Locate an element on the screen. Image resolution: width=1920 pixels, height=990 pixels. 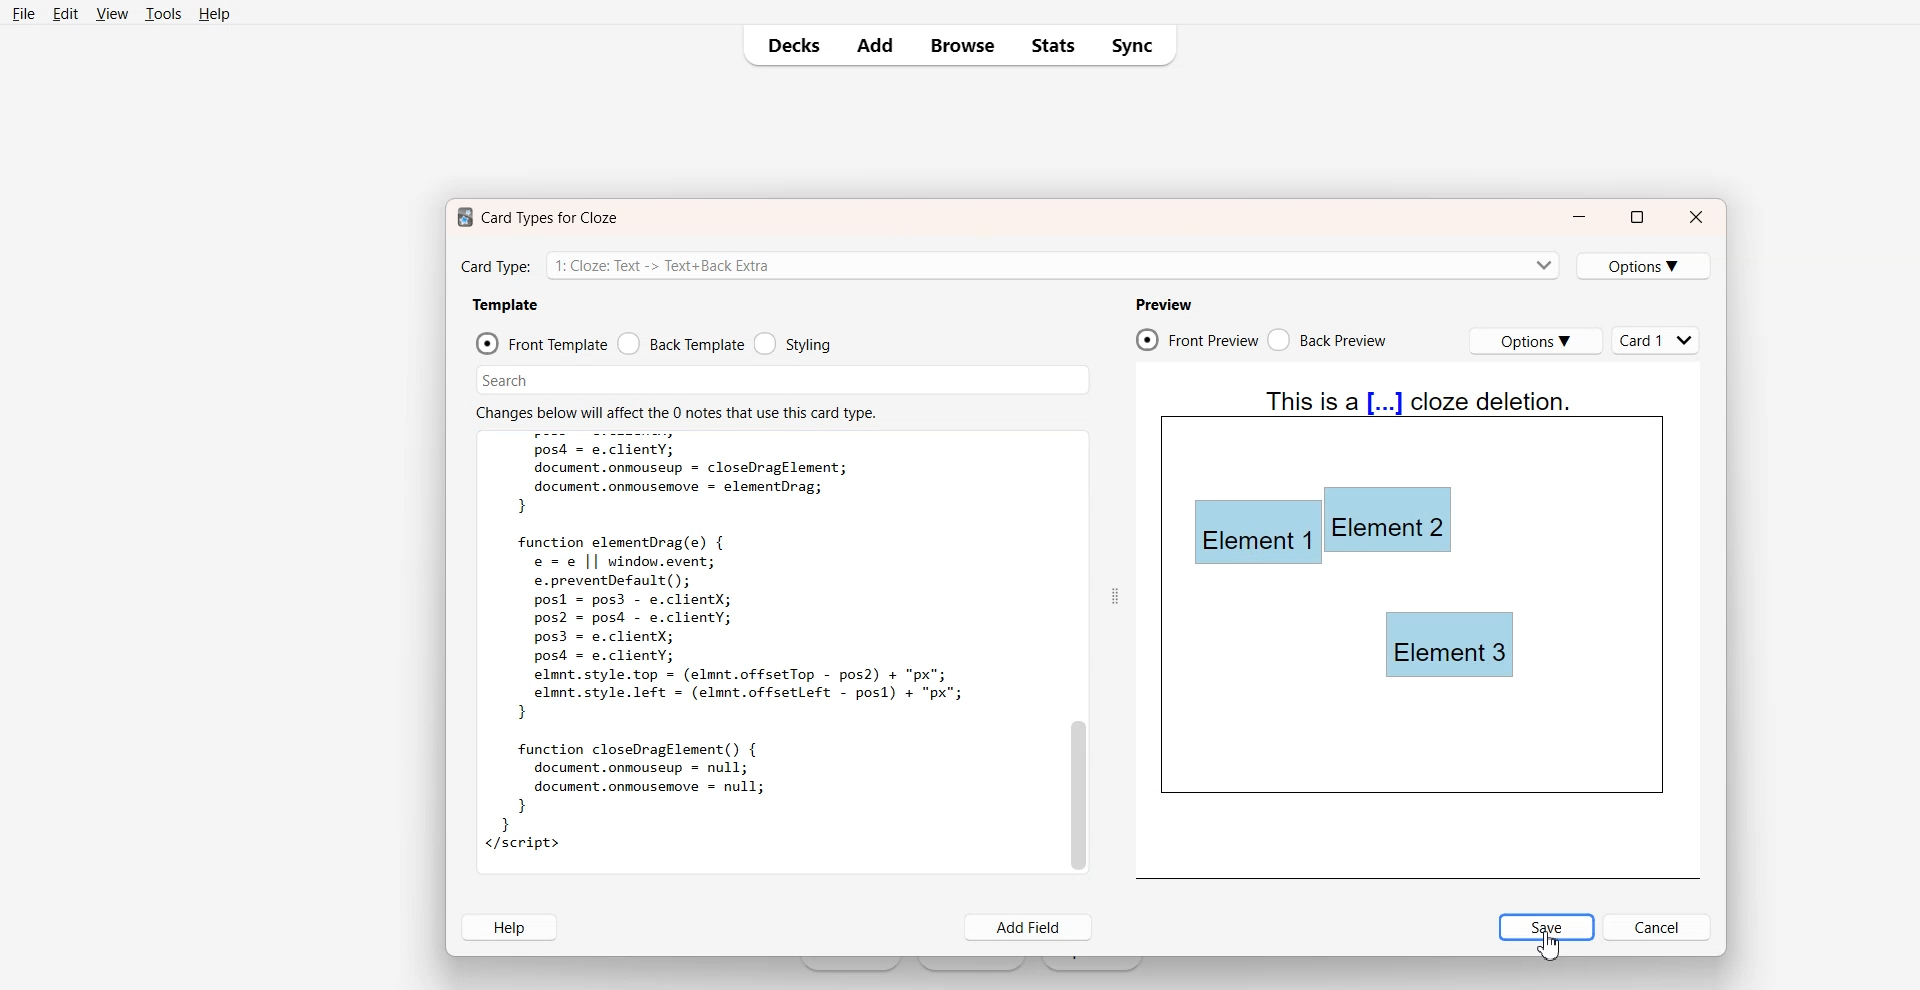
Card Type is located at coordinates (1009, 264).